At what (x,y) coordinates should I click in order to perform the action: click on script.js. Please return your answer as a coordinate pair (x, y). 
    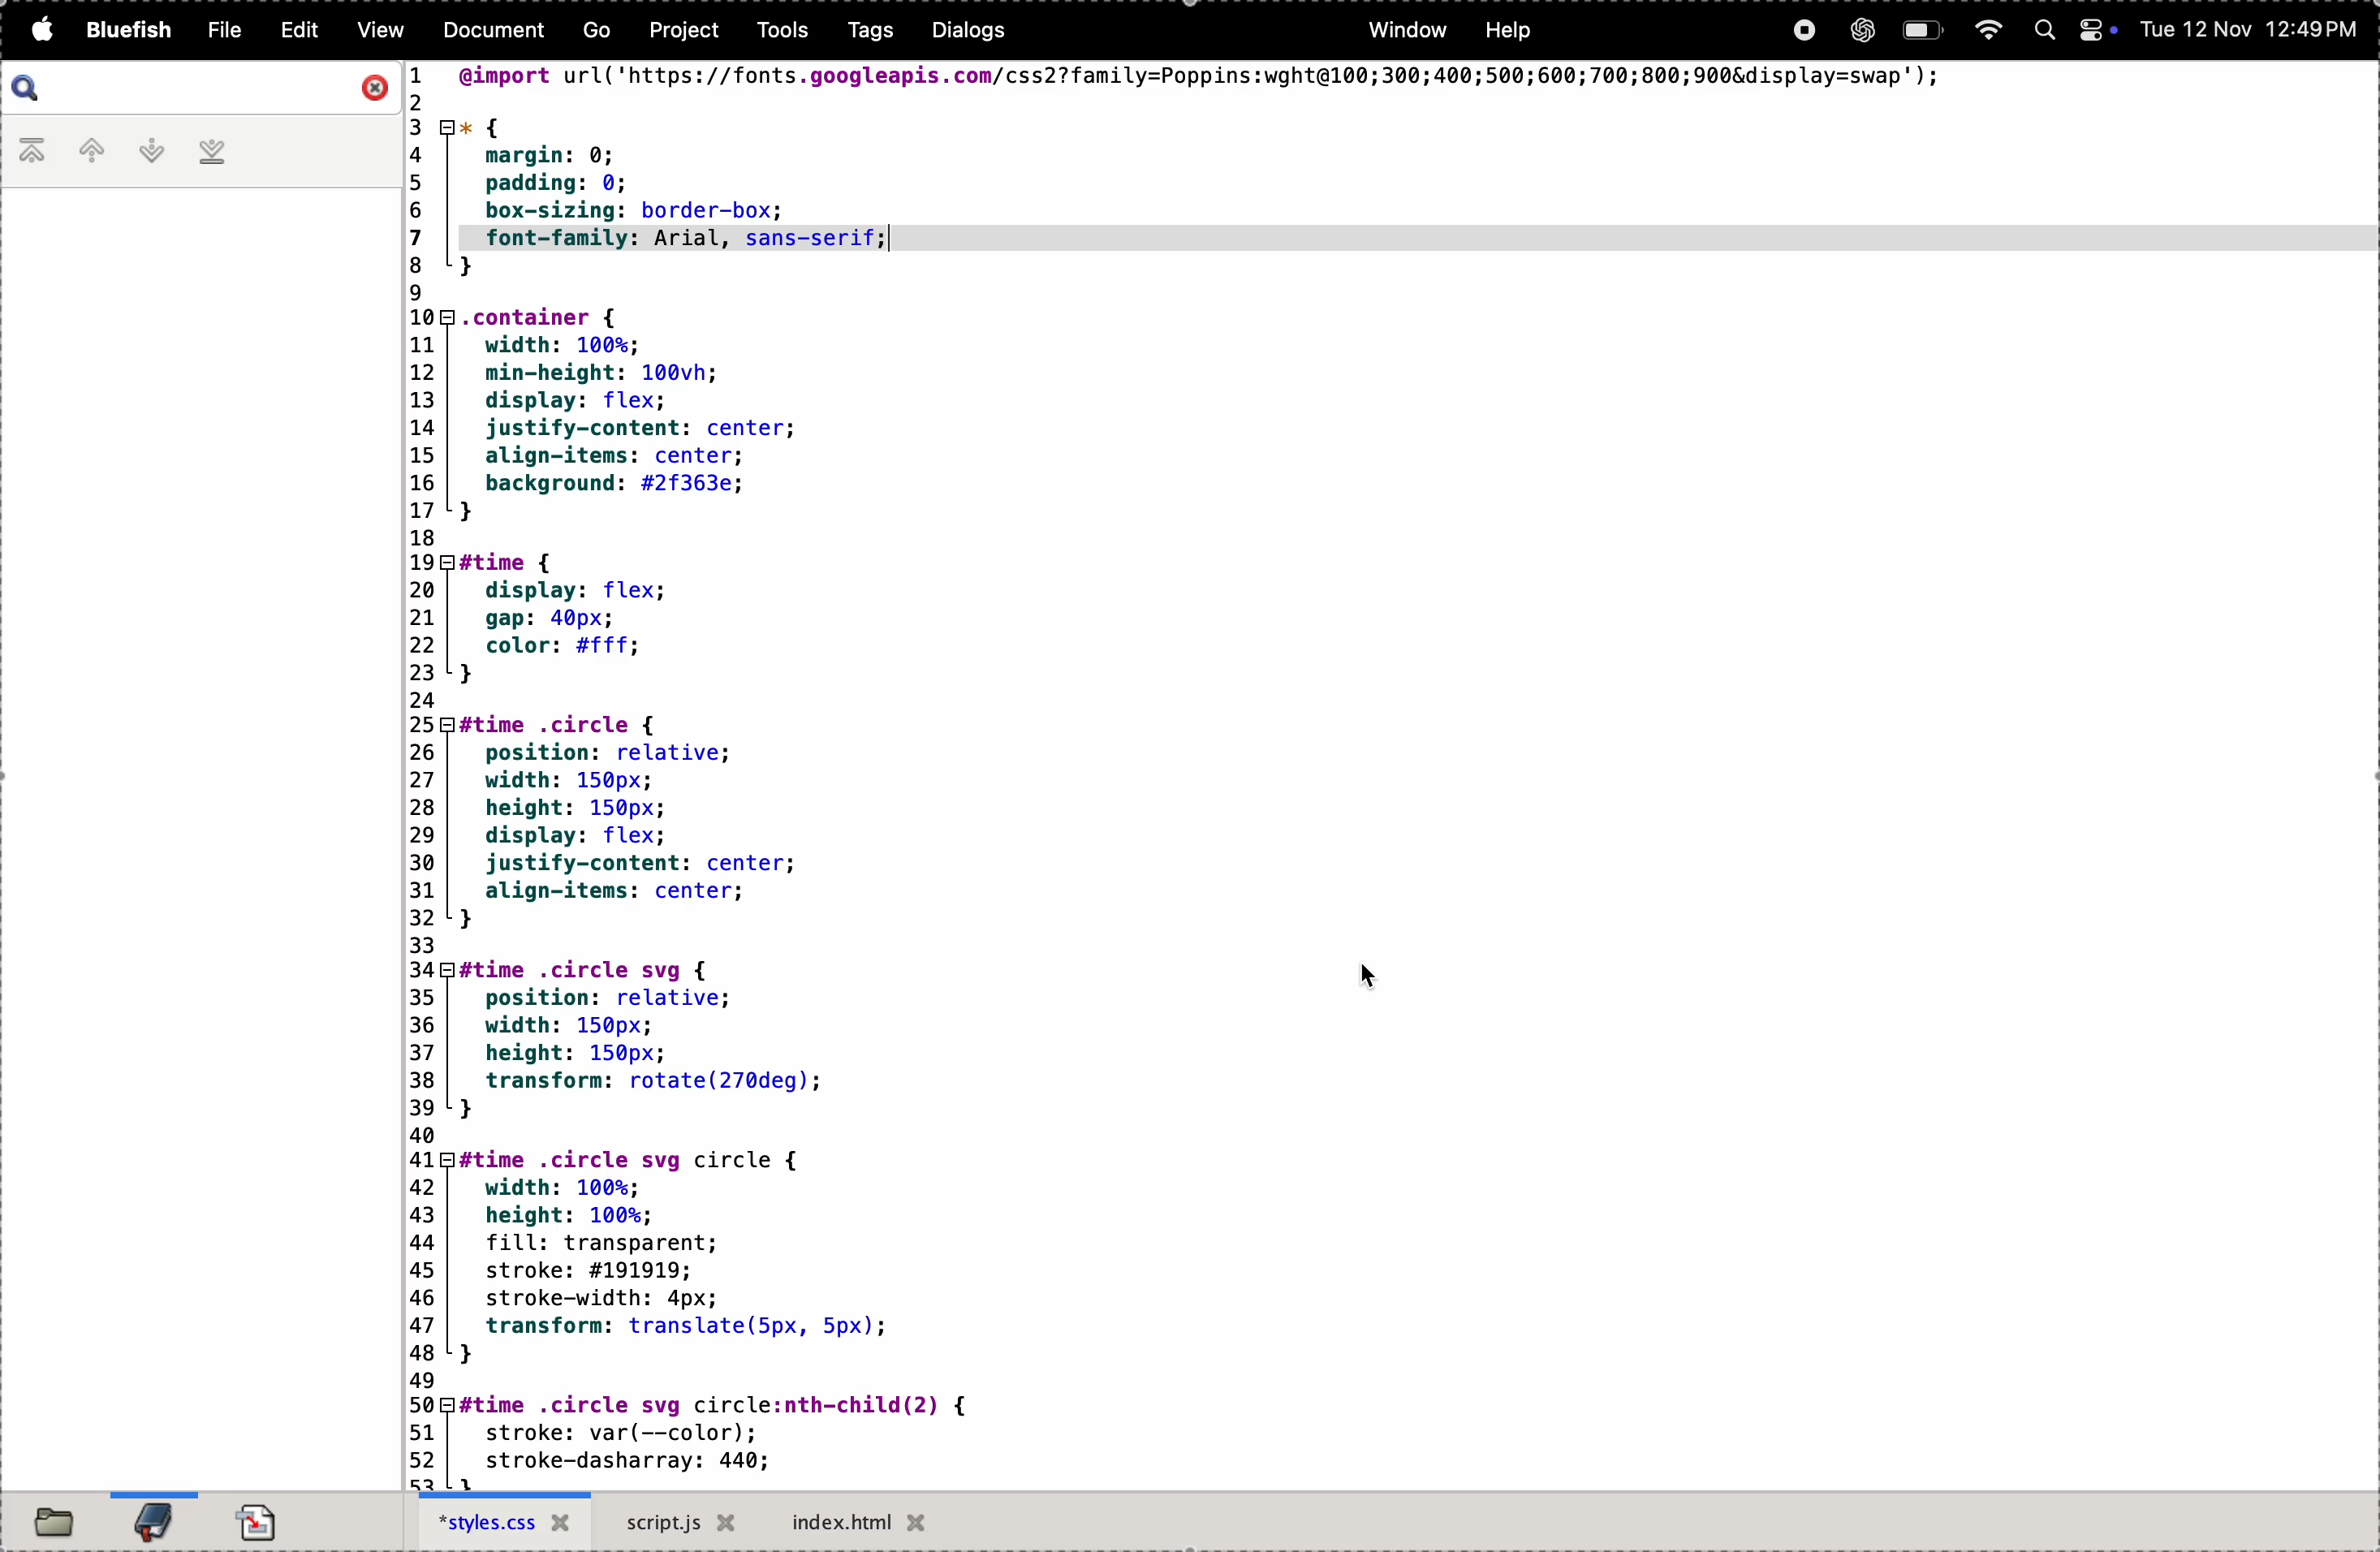
    Looking at the image, I should click on (680, 1525).